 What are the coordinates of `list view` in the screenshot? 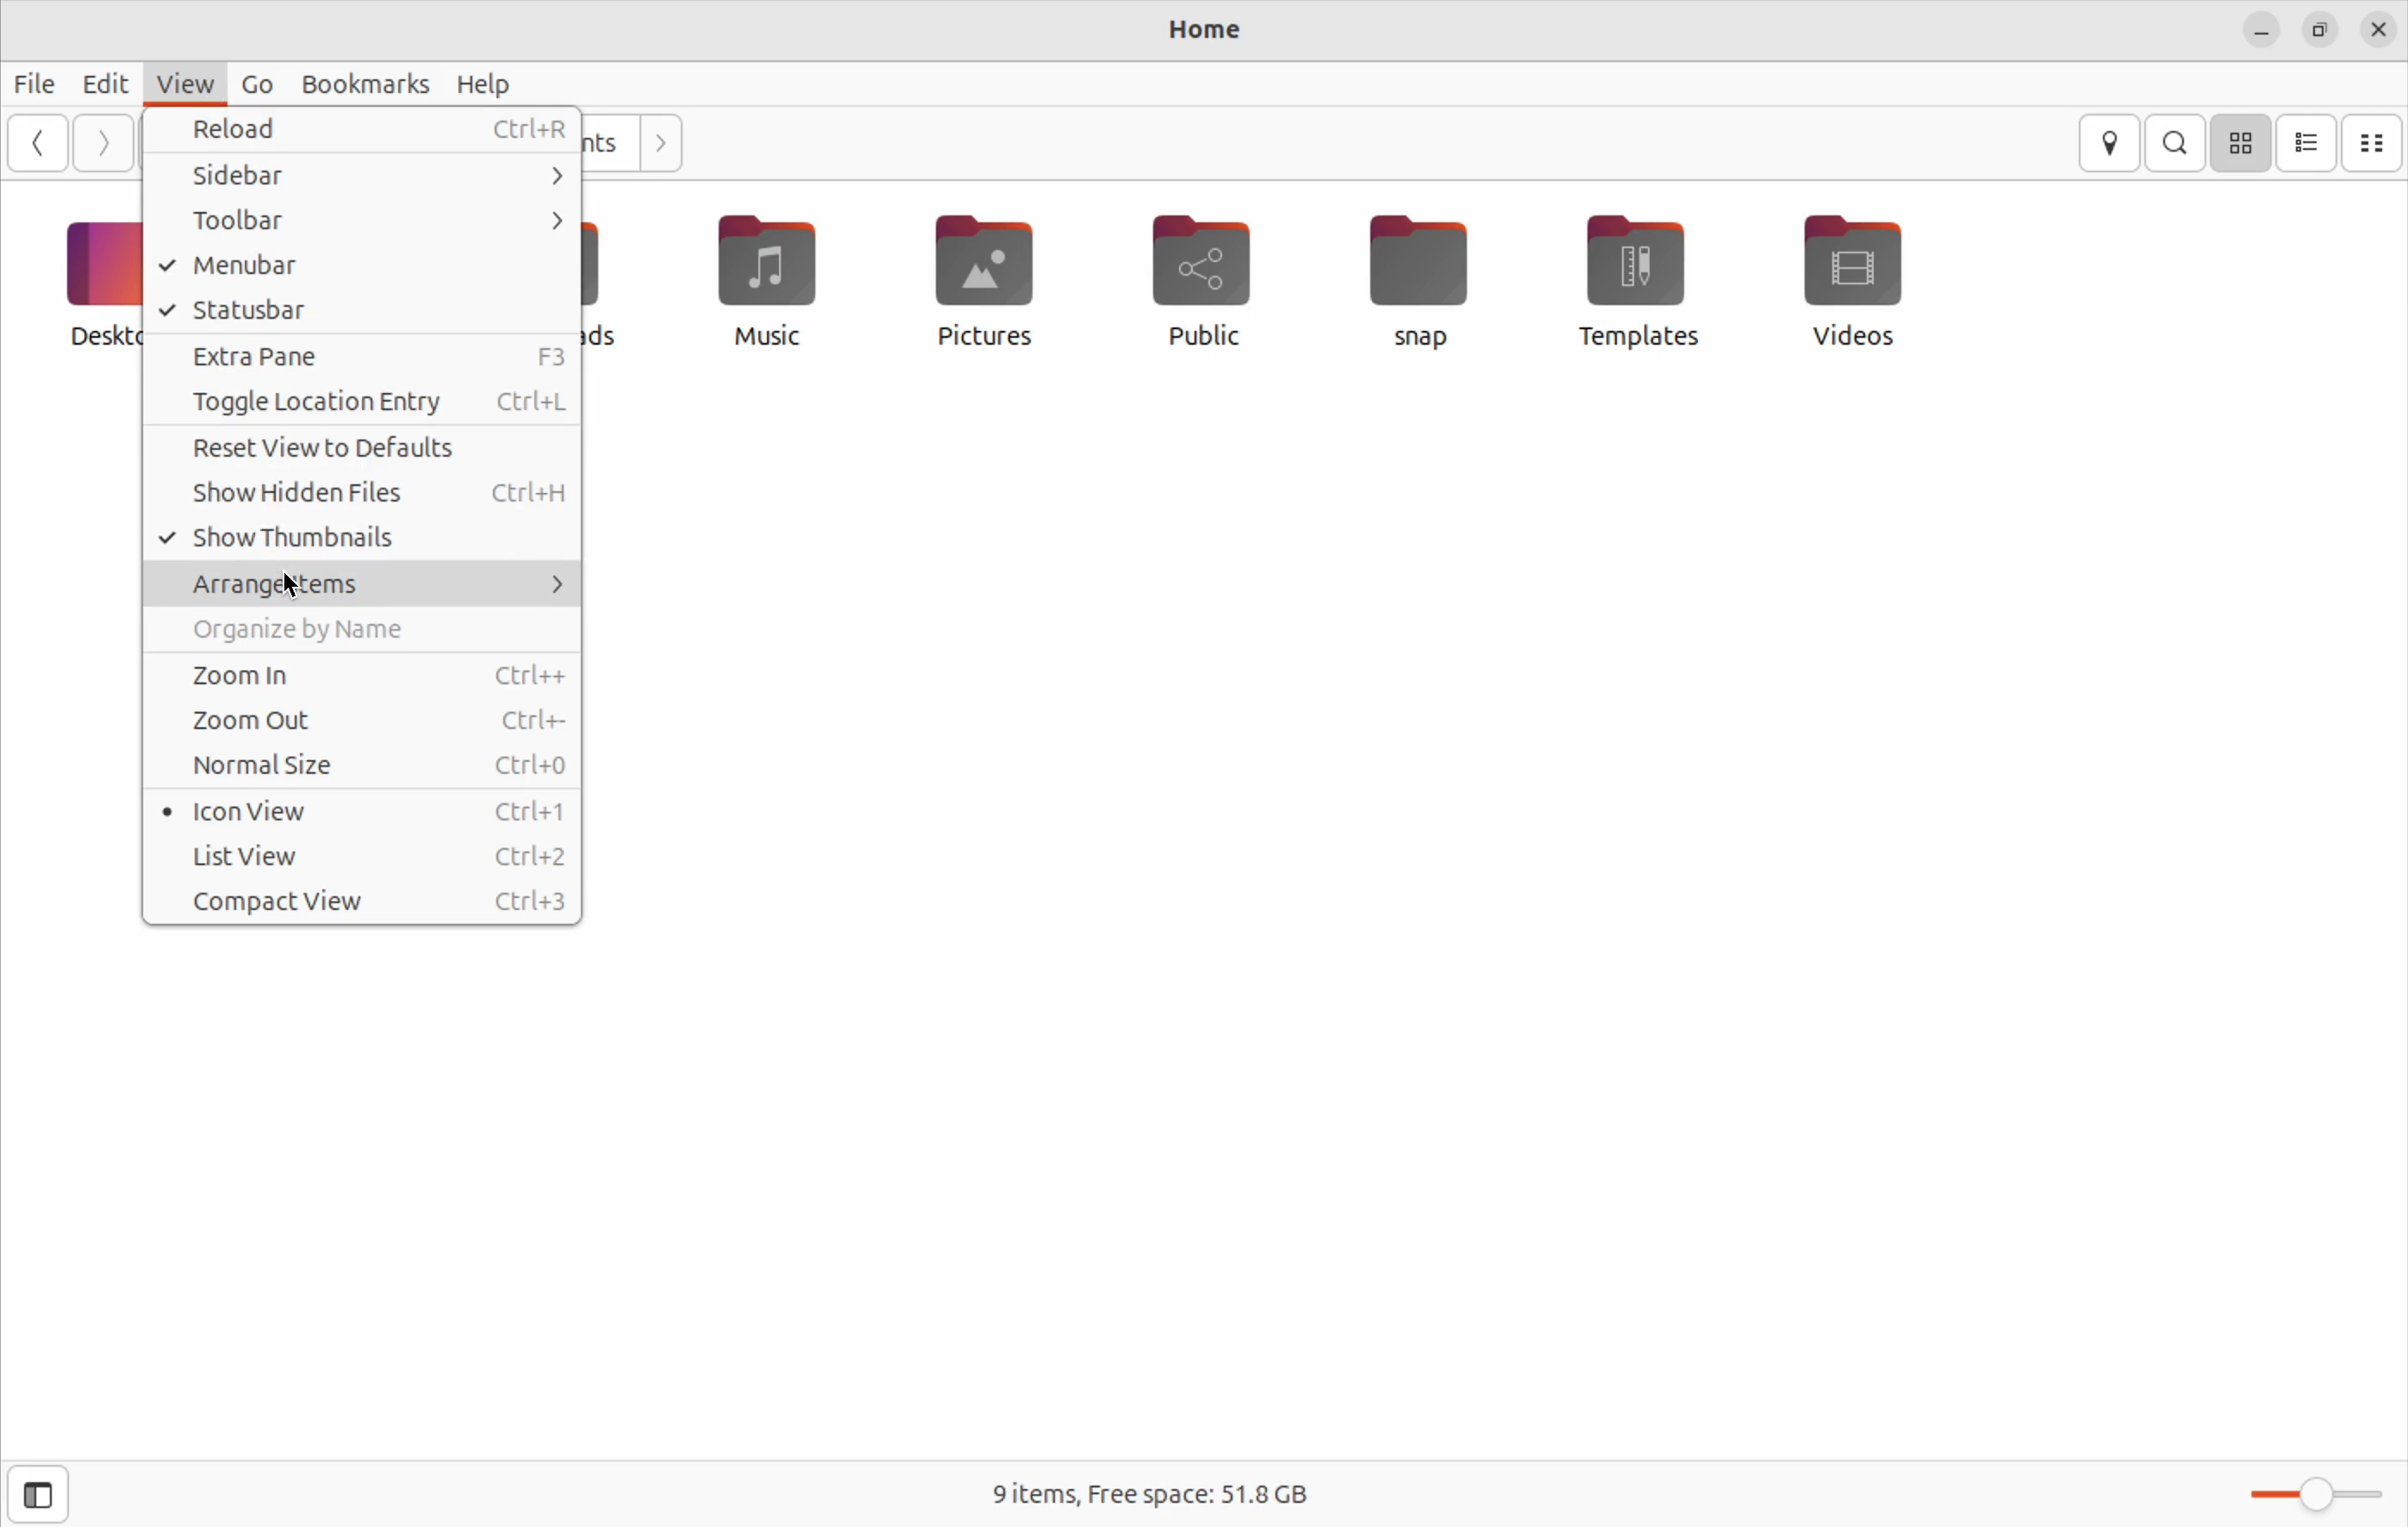 It's located at (2306, 144).